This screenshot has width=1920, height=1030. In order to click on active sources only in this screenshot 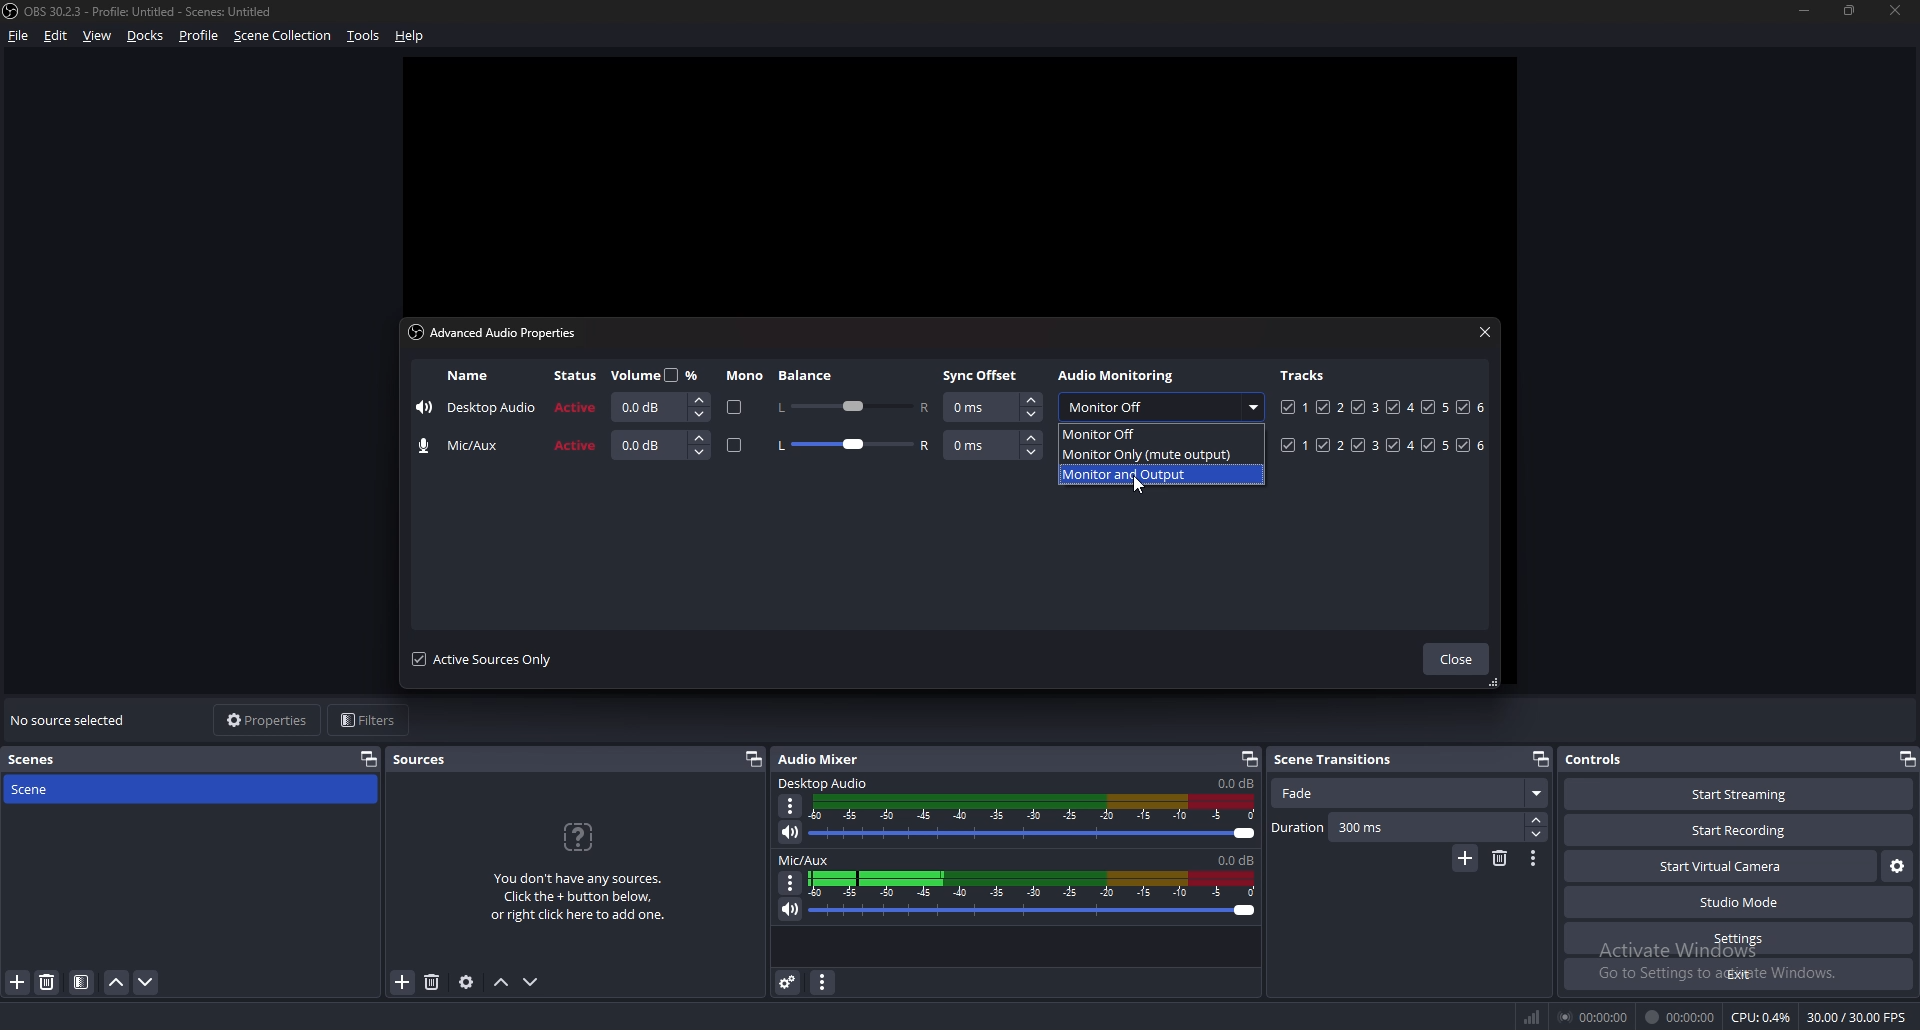, I will do `click(482, 659)`.